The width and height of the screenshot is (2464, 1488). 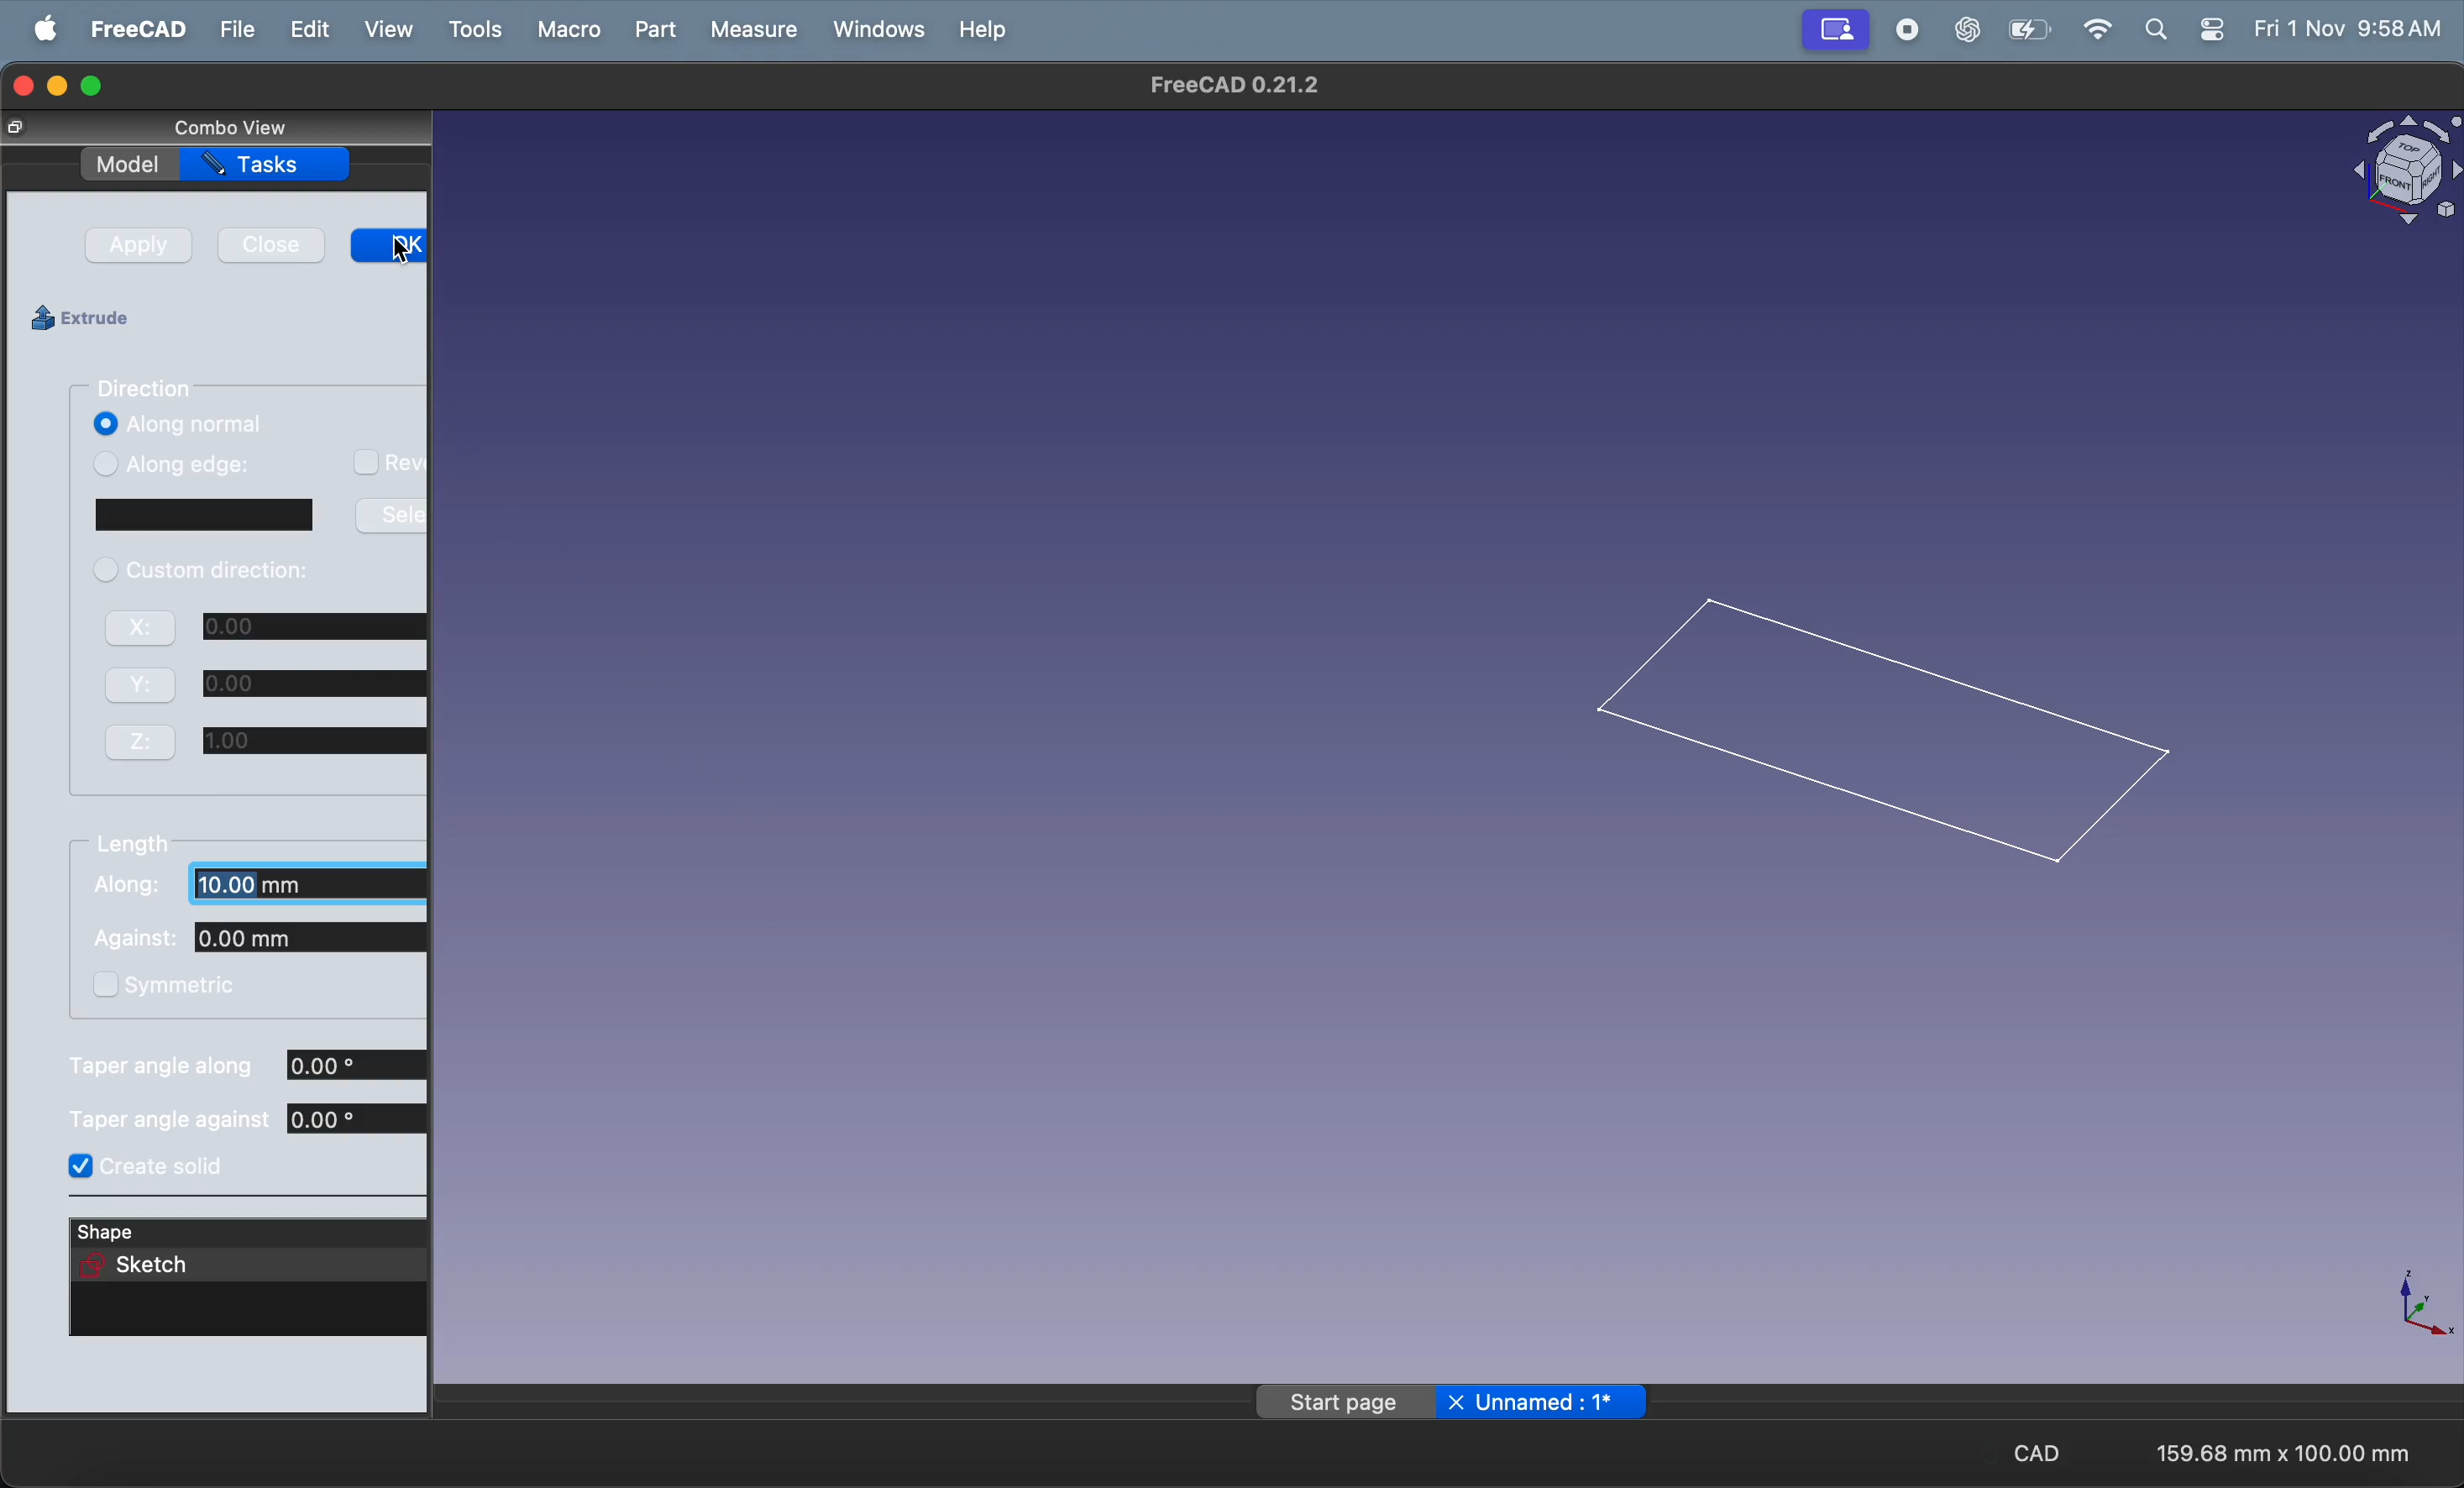 I want to click on along, so click(x=261, y=886).